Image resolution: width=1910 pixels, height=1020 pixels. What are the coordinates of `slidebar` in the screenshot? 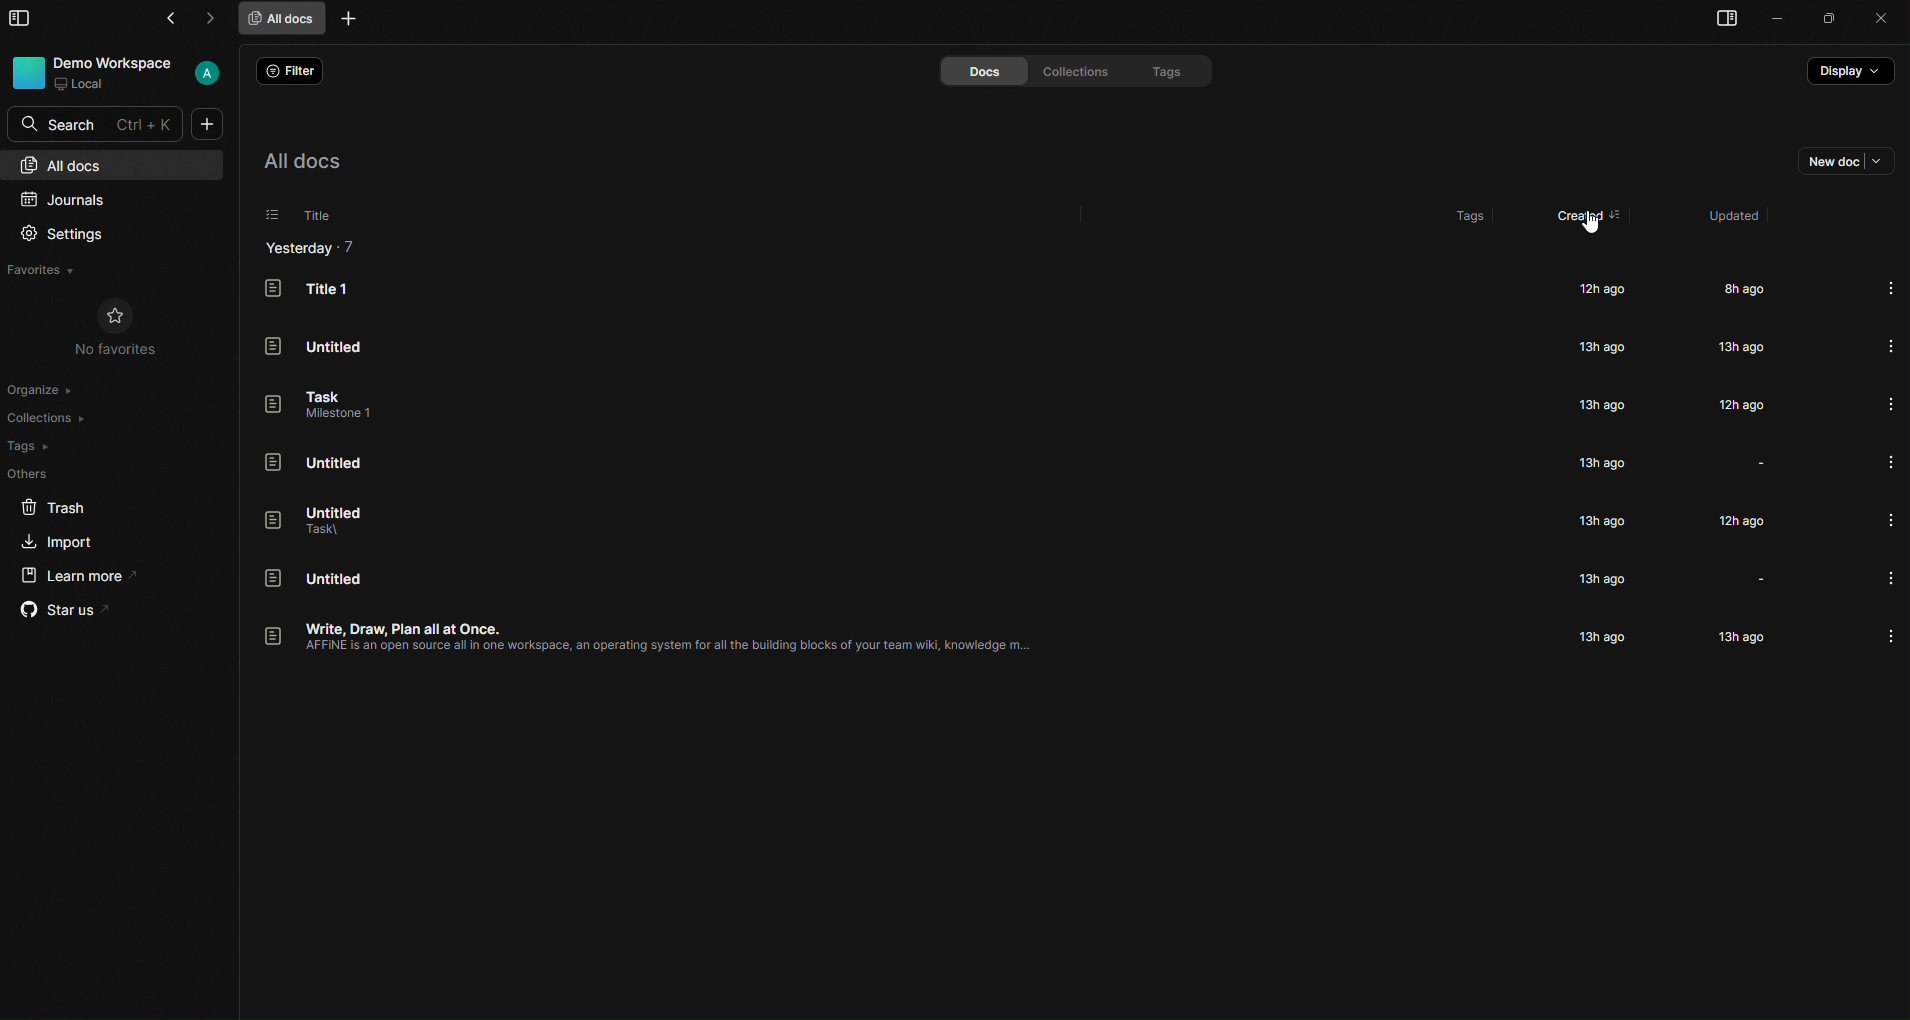 It's located at (23, 22).